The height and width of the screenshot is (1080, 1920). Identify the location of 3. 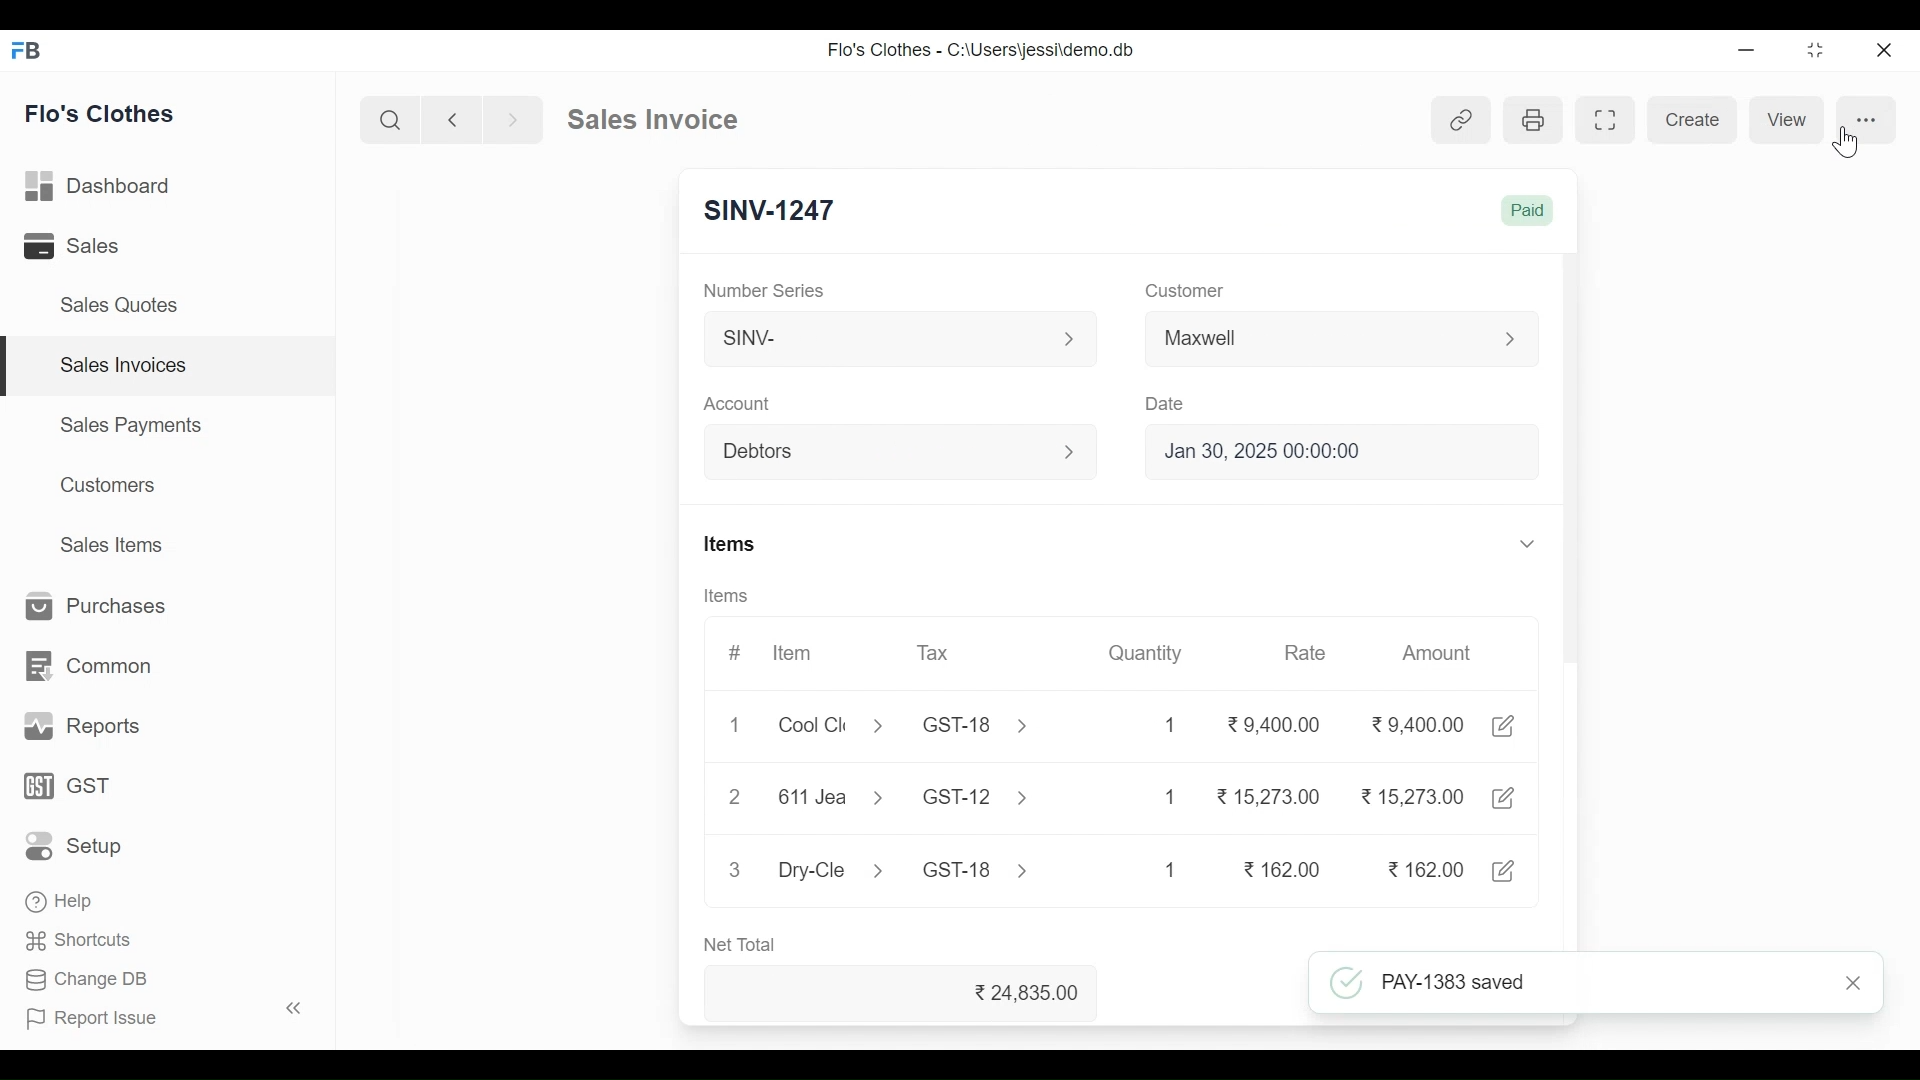
(734, 868).